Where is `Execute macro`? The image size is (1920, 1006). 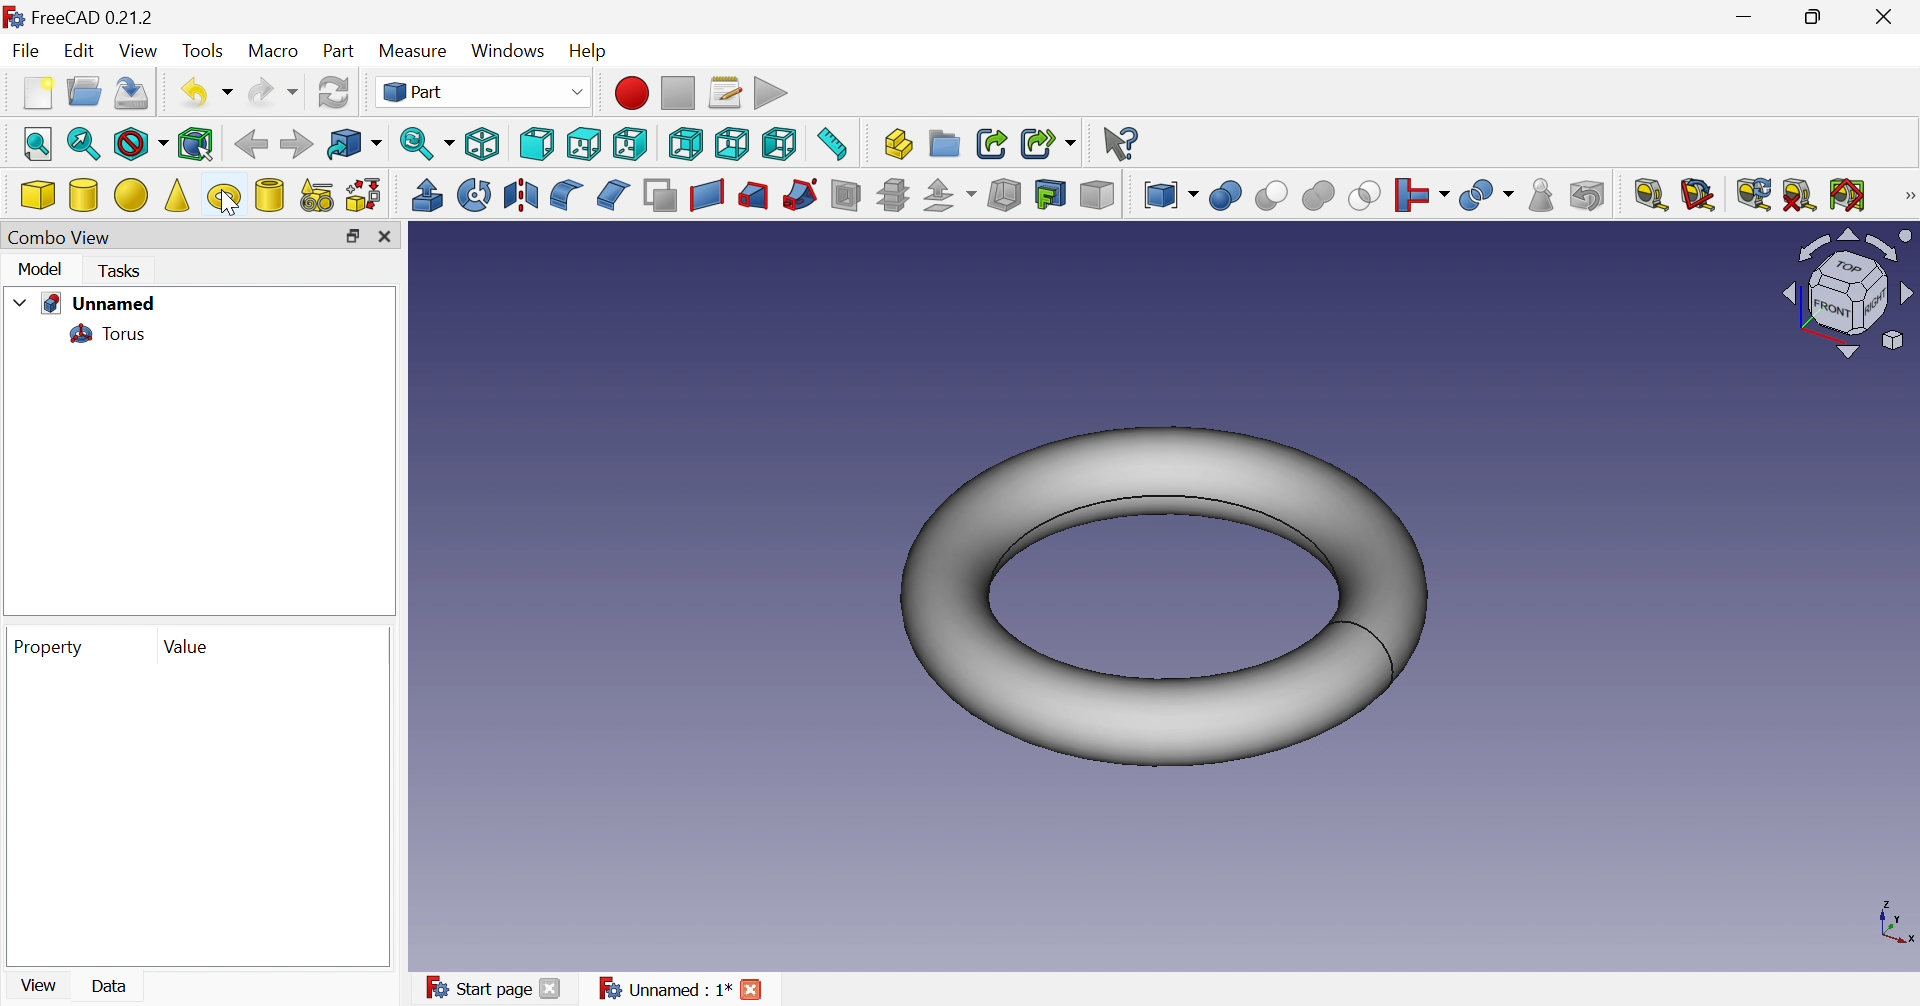
Execute macro is located at coordinates (774, 93).